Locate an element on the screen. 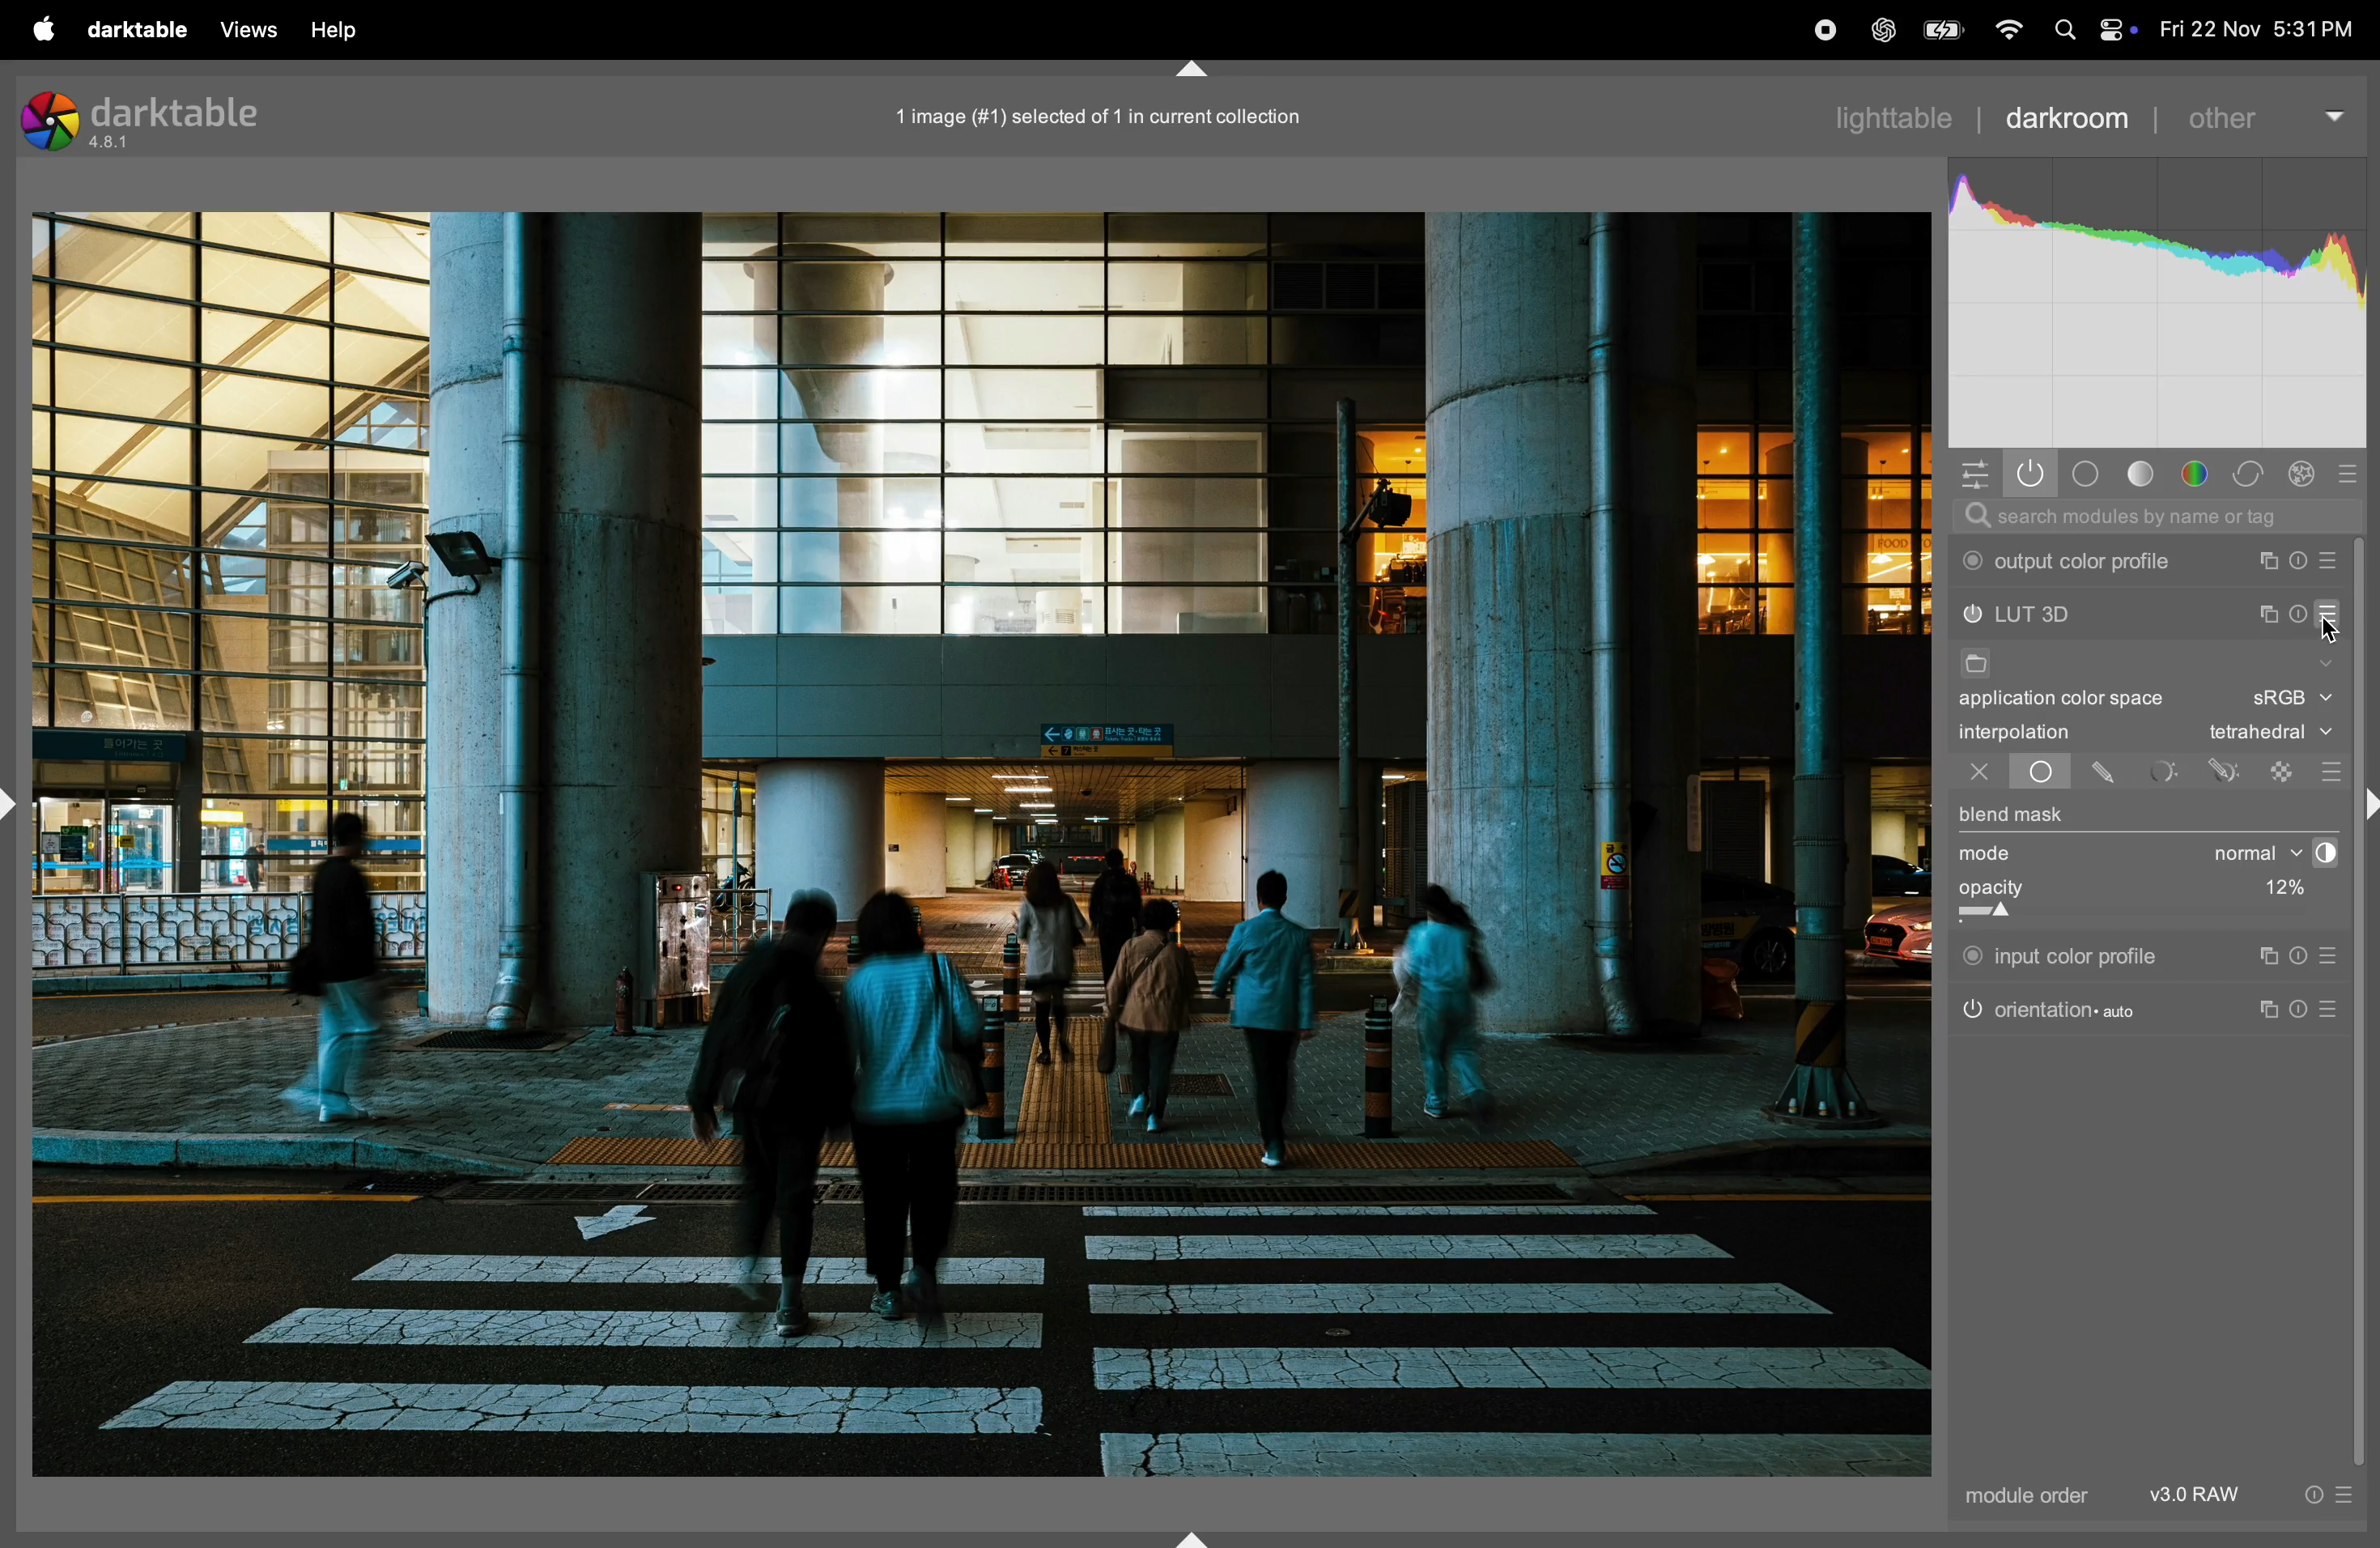  input color profile is located at coordinates (2062, 953).